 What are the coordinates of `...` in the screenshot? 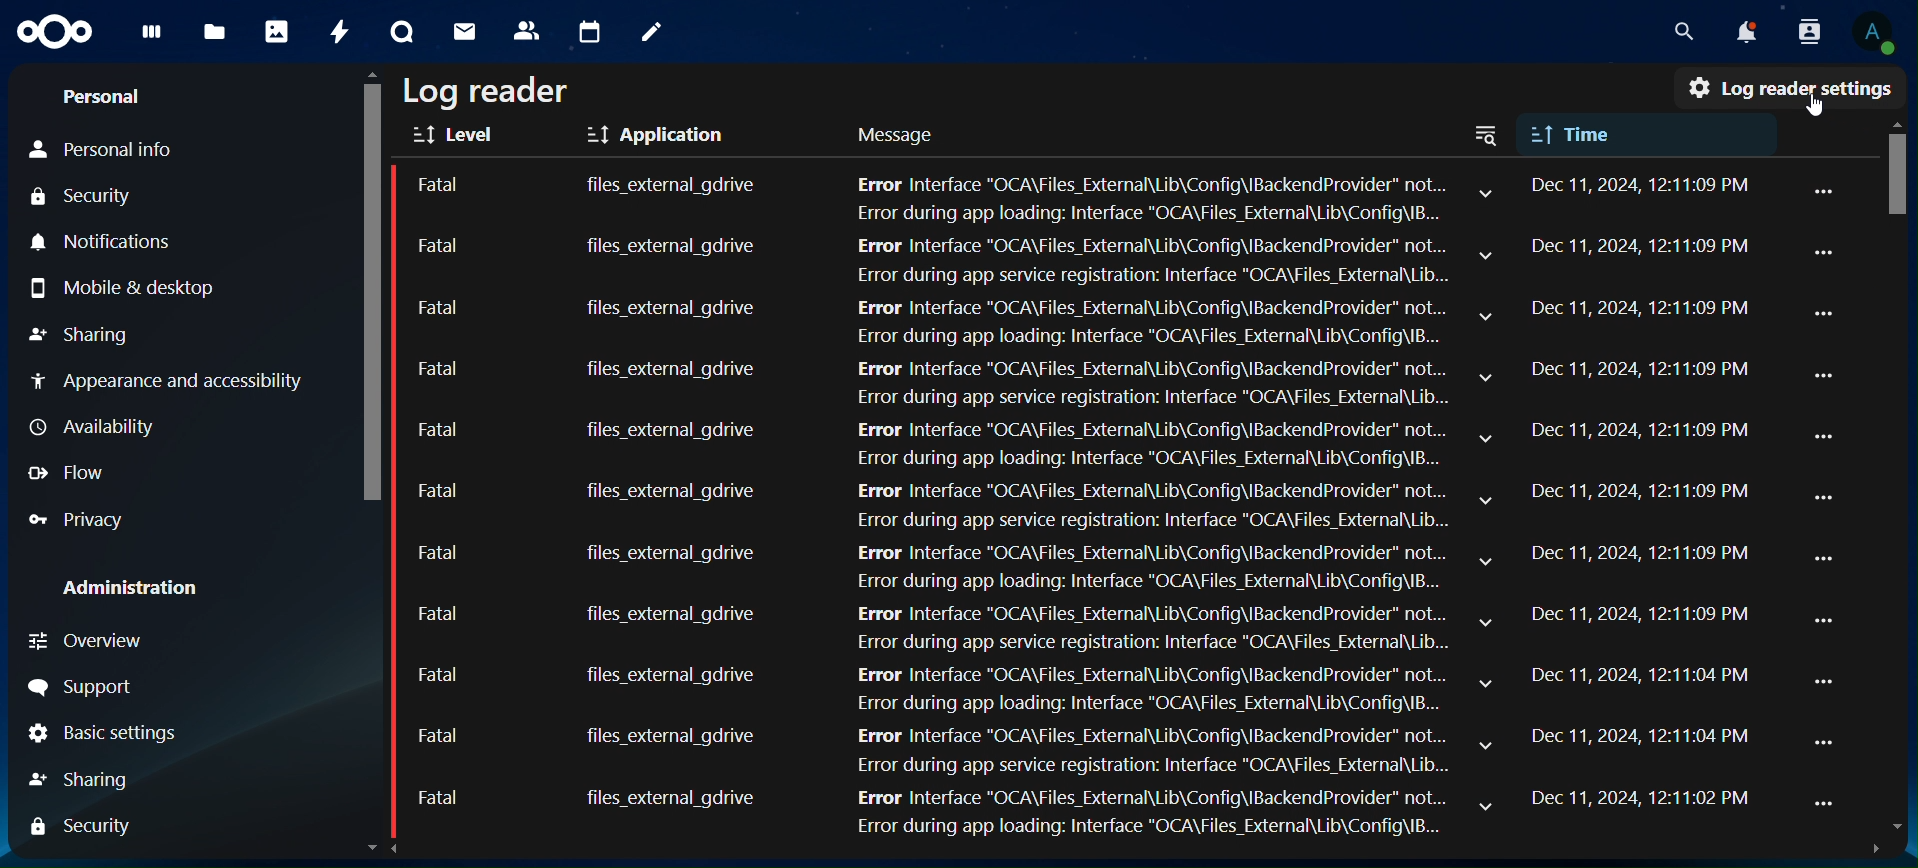 It's located at (1824, 376).